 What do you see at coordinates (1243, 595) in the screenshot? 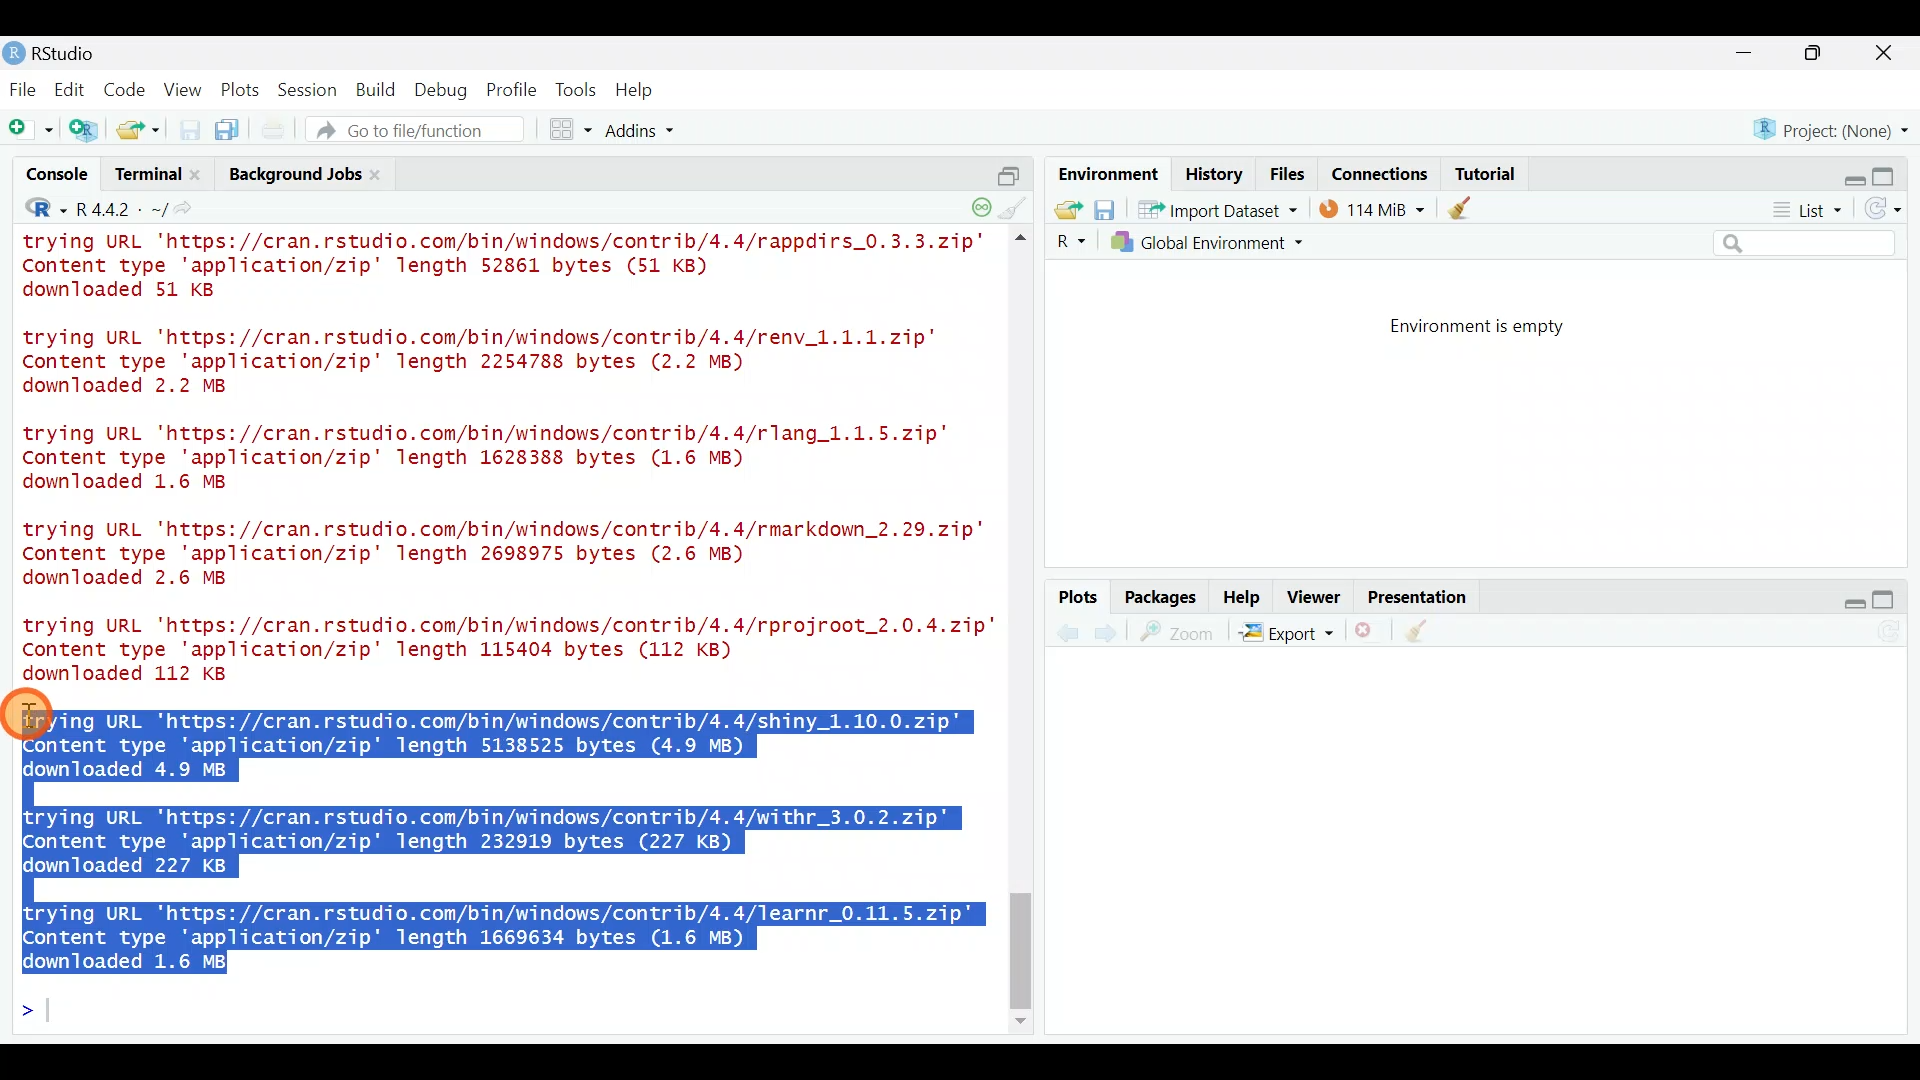
I see `Help` at bounding box center [1243, 595].